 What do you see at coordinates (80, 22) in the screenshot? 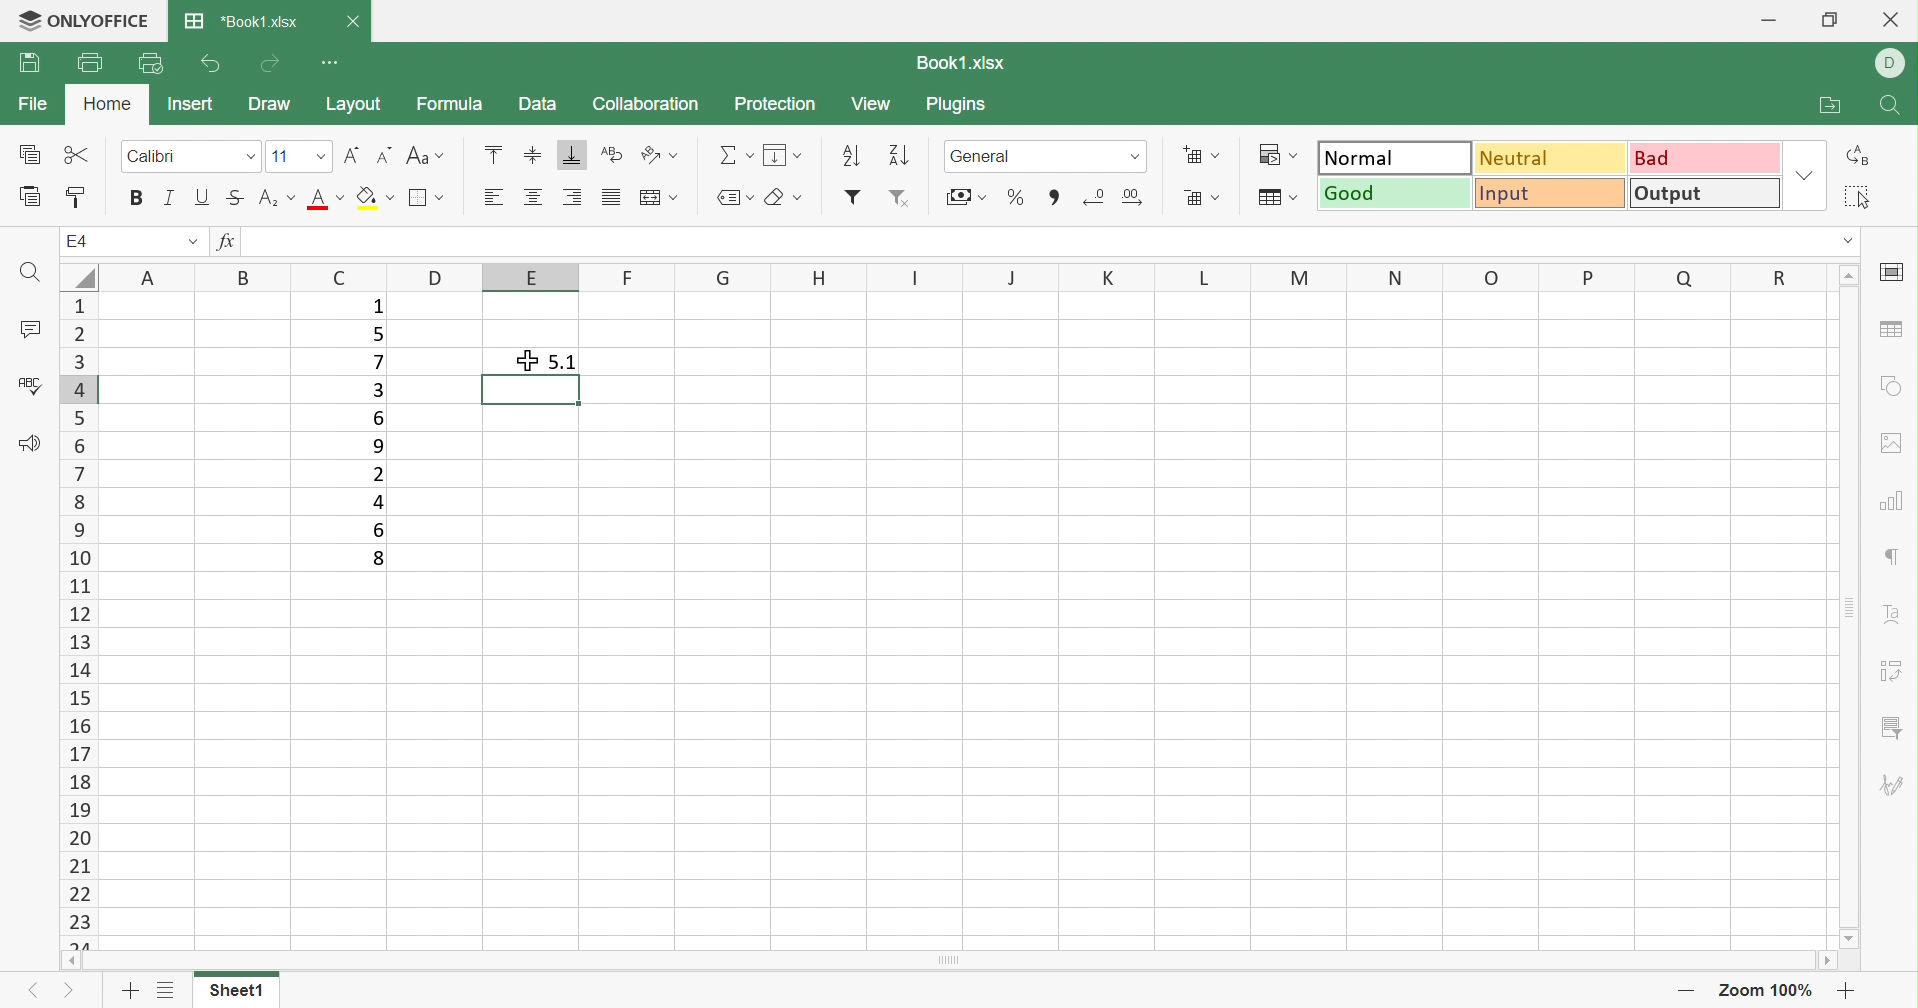
I see `ONLYOFFICE` at bounding box center [80, 22].